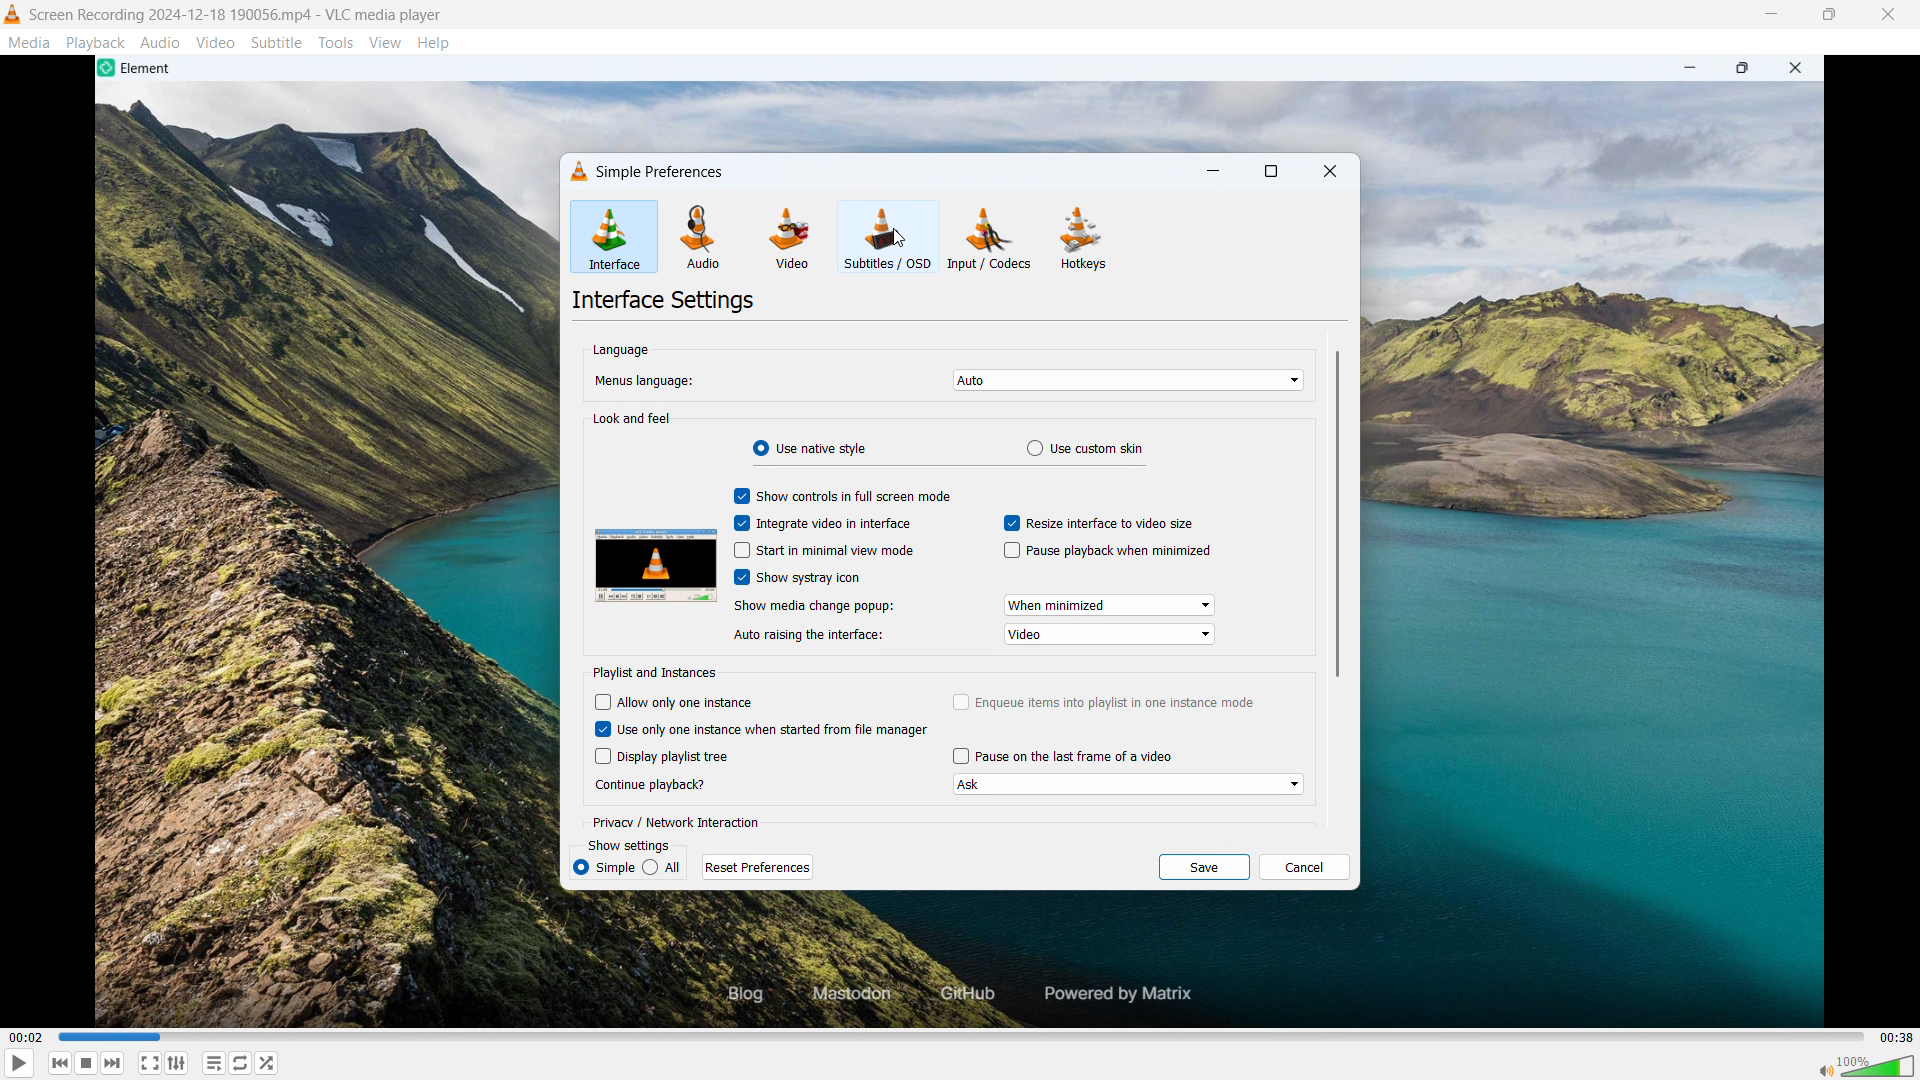  What do you see at coordinates (648, 382) in the screenshot?
I see `Menus language:` at bounding box center [648, 382].